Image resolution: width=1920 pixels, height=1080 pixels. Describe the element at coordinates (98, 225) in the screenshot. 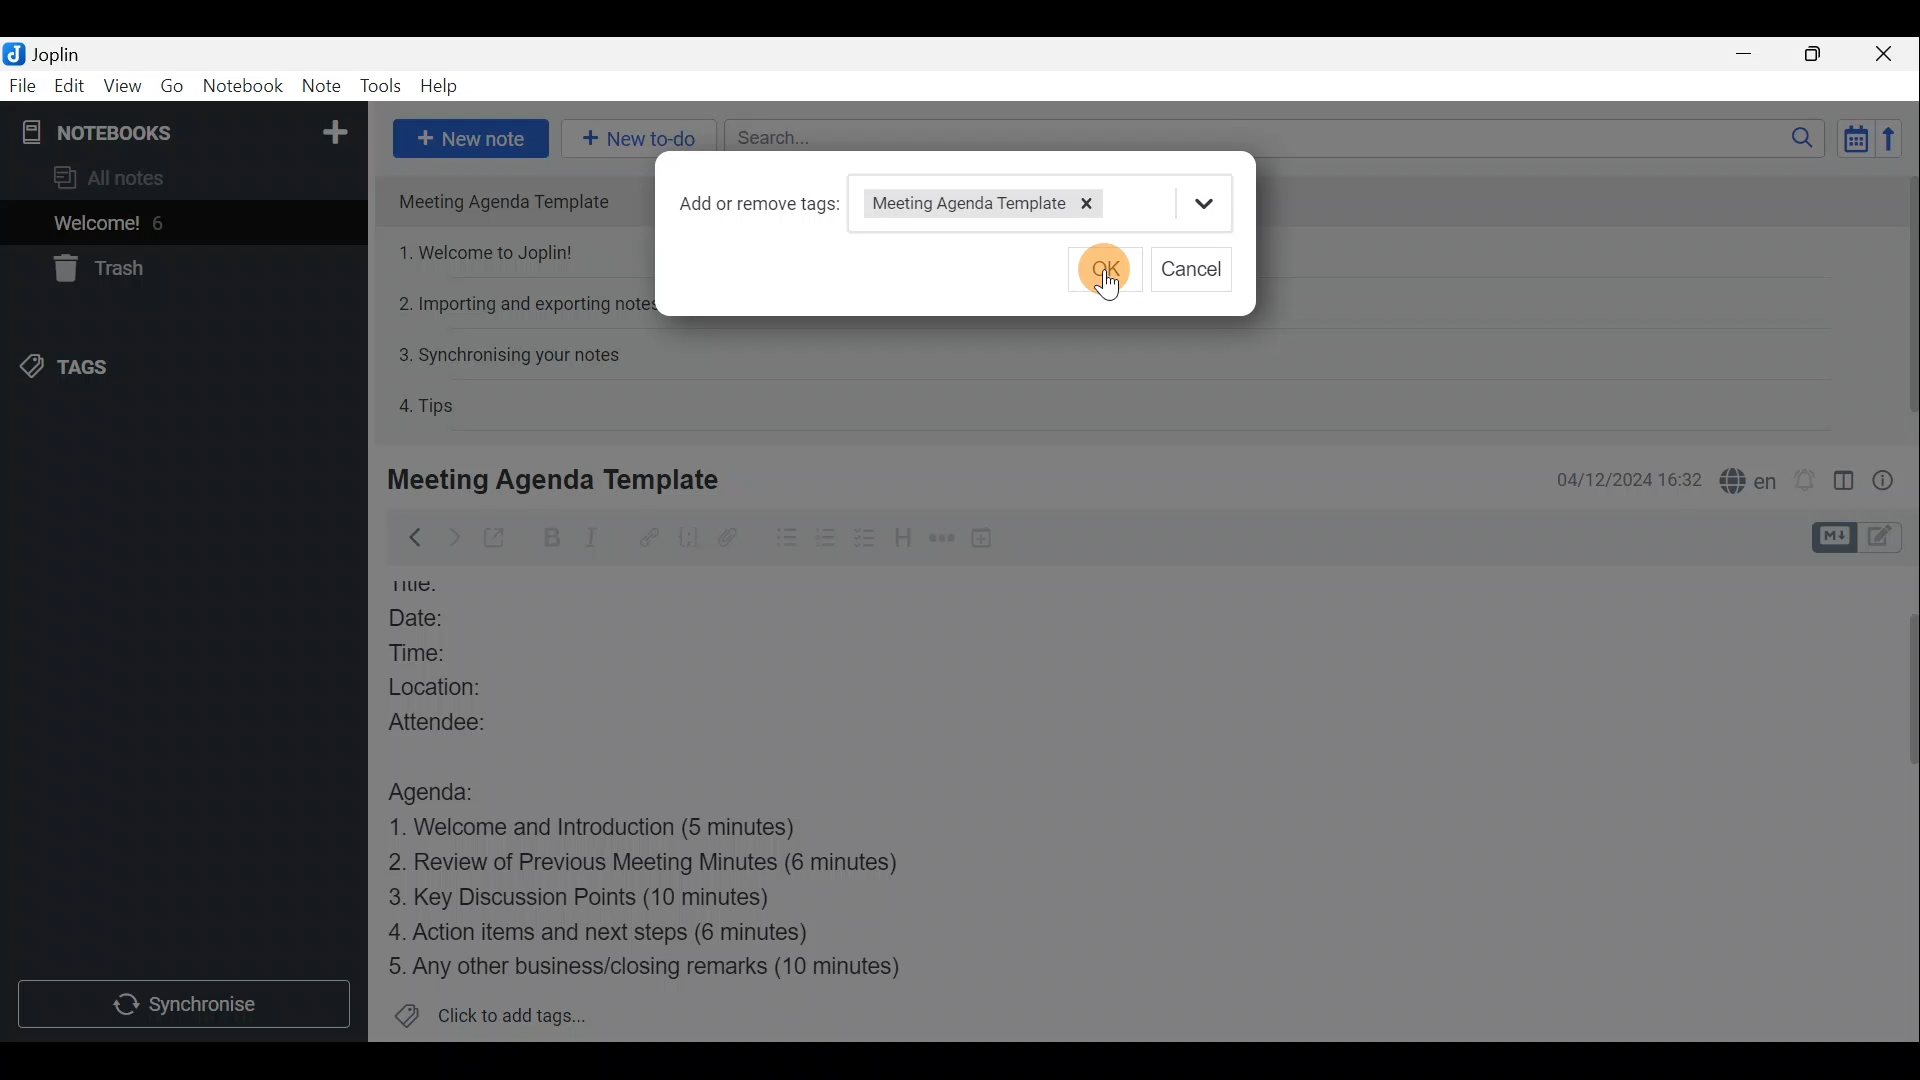

I see `Welcome!` at that location.